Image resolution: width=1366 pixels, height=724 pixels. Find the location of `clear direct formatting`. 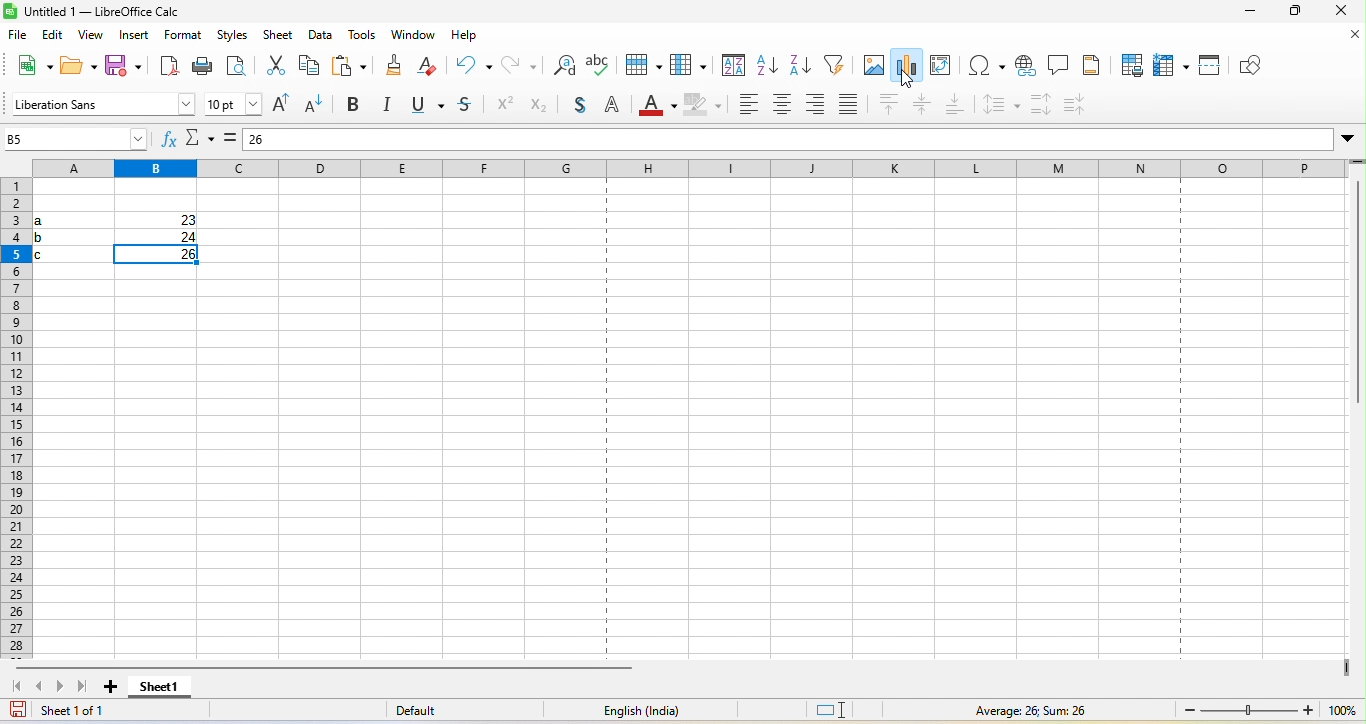

clear direct formatting is located at coordinates (432, 65).